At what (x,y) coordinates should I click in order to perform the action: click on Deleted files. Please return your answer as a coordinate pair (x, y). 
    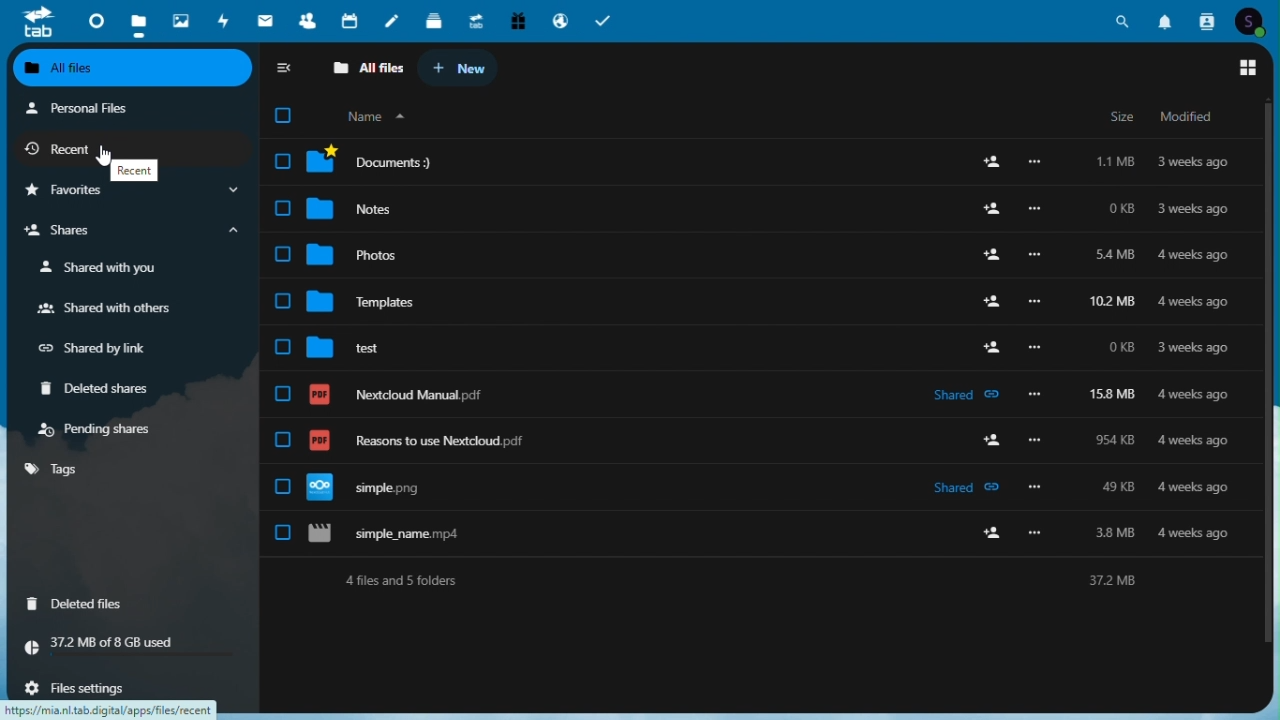
    Looking at the image, I should click on (75, 602).